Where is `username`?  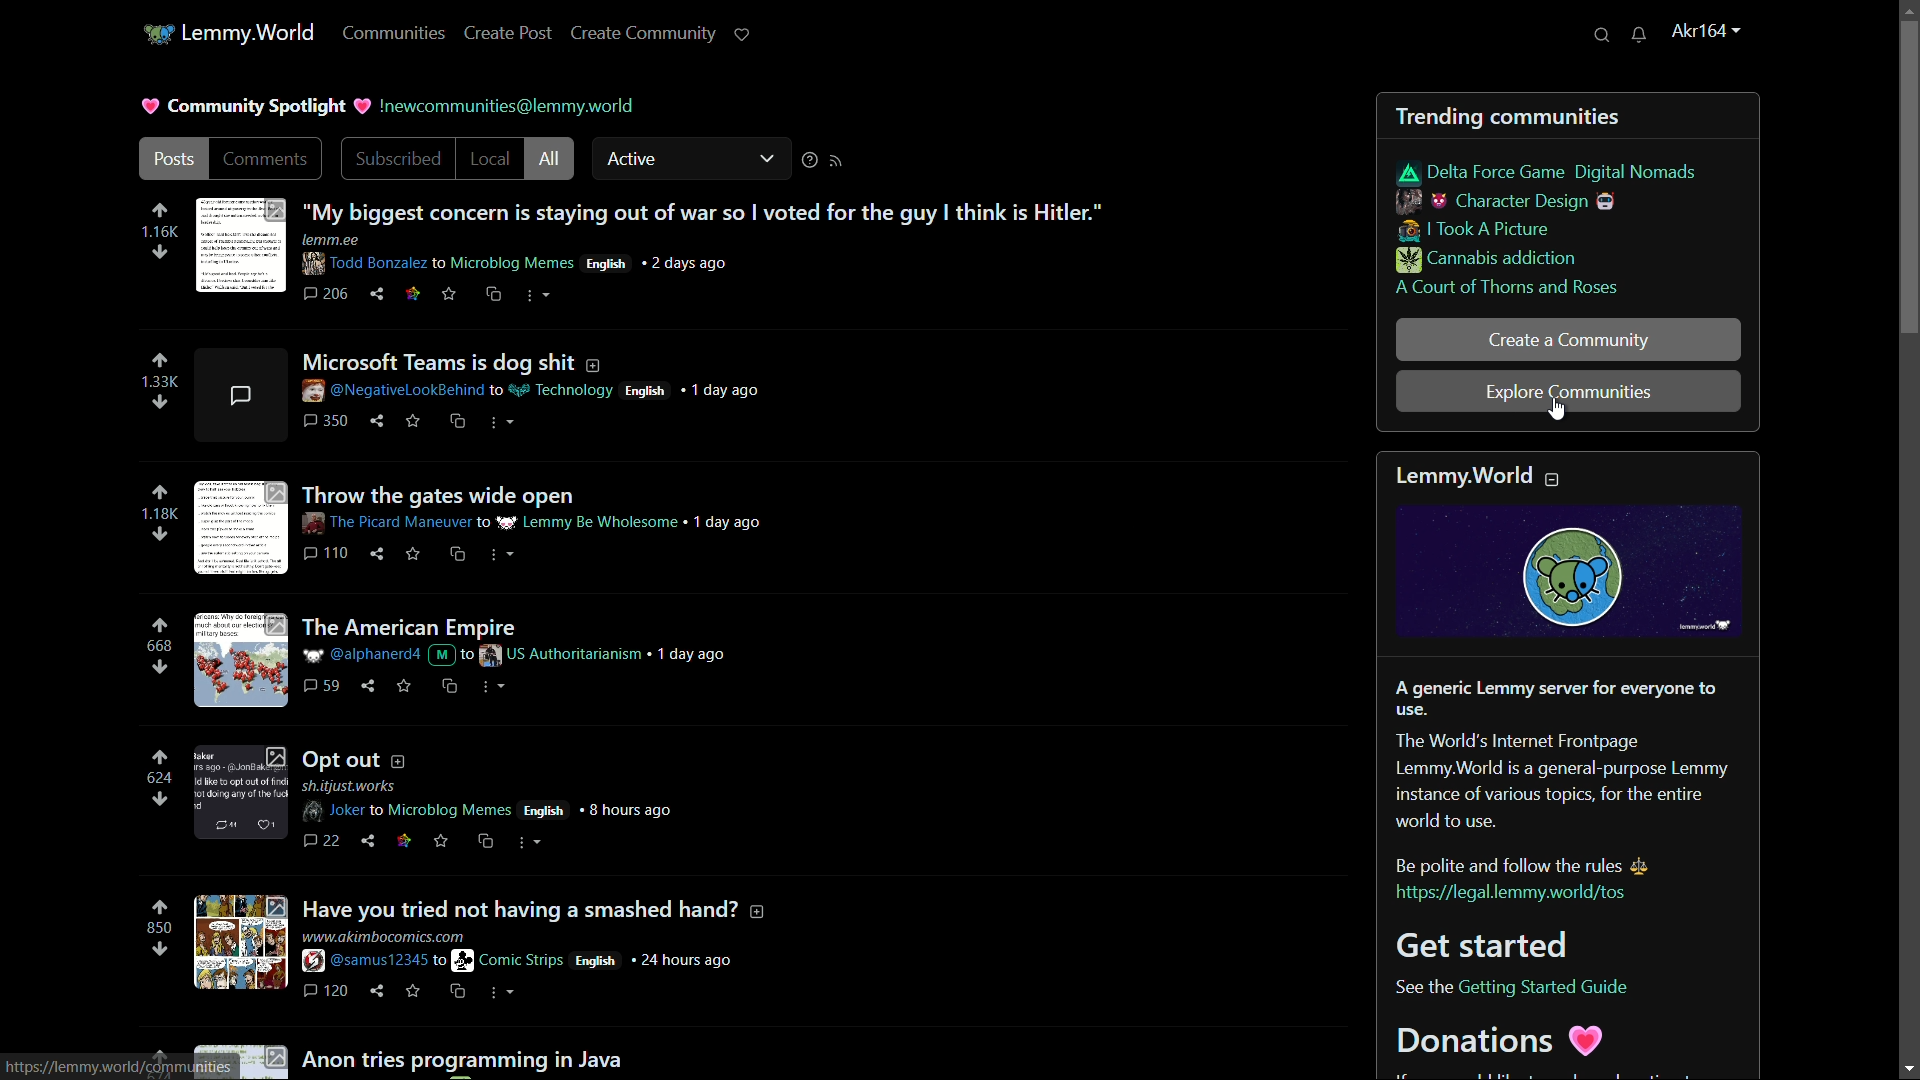
username is located at coordinates (1706, 33).